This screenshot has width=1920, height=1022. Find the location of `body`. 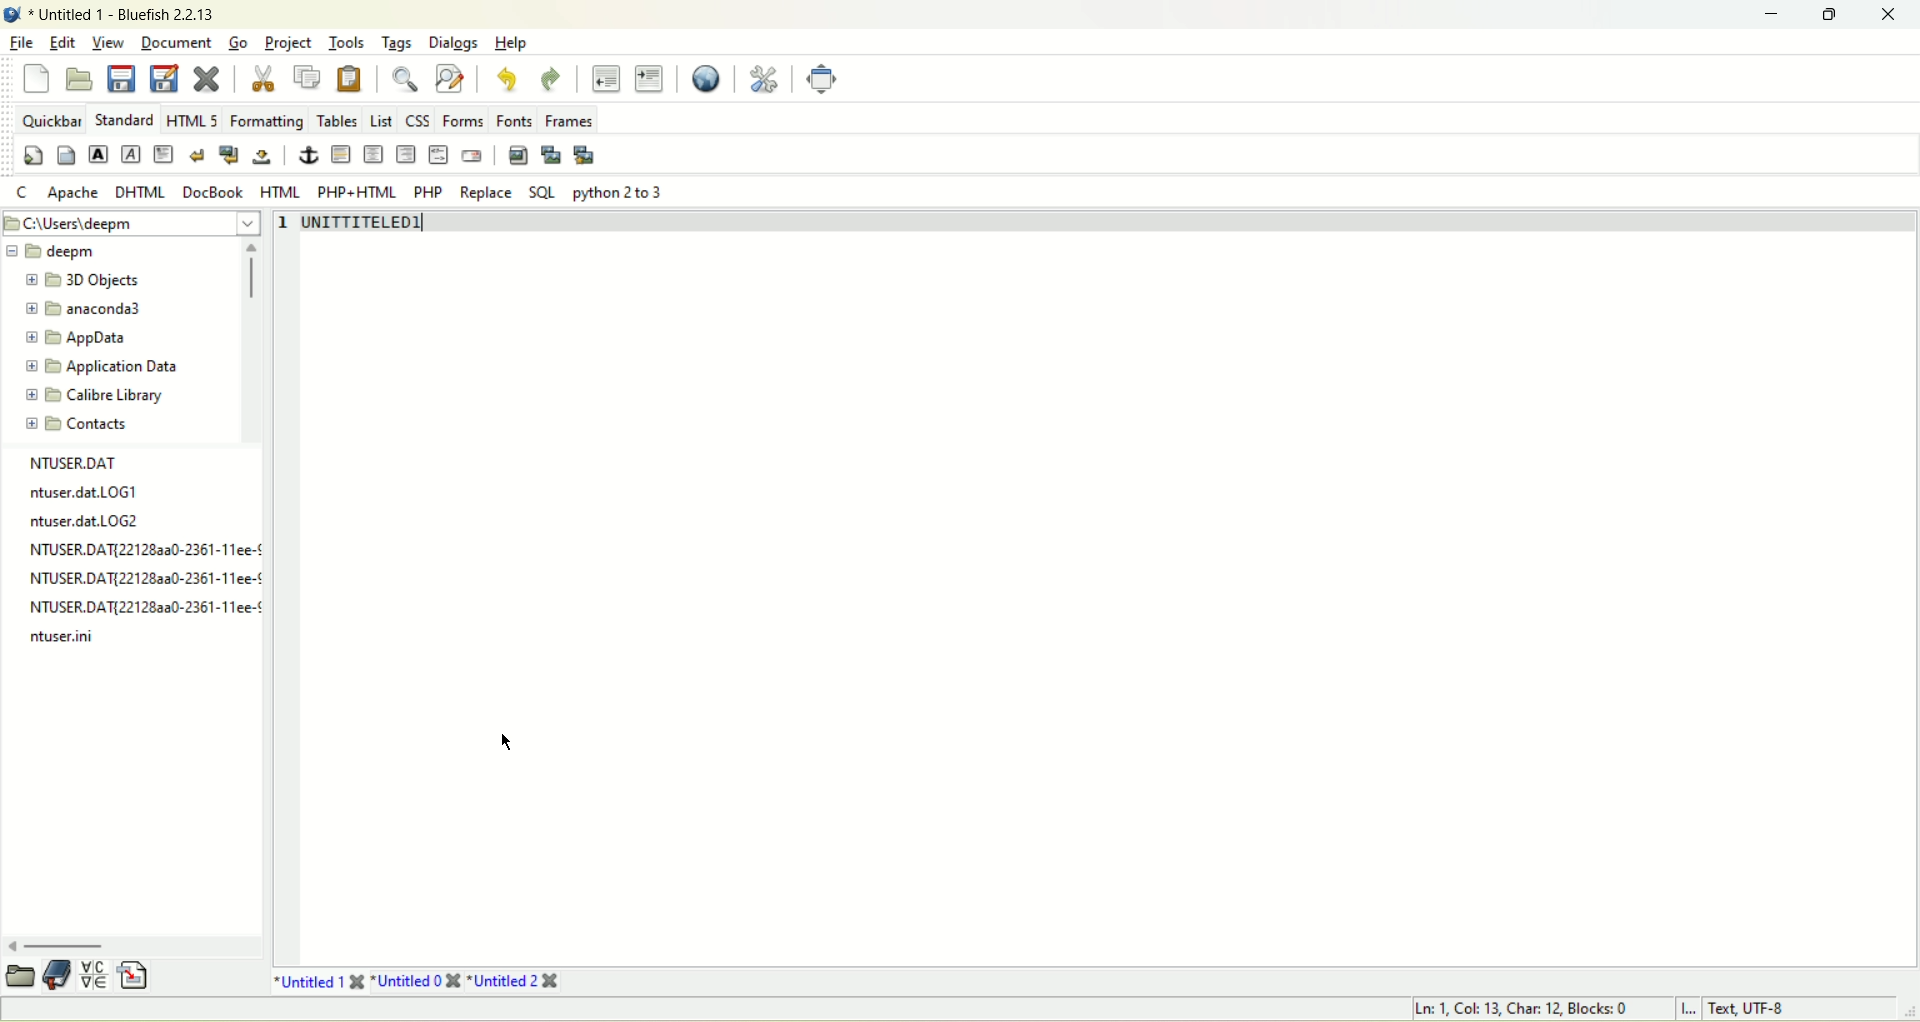

body is located at coordinates (65, 155).